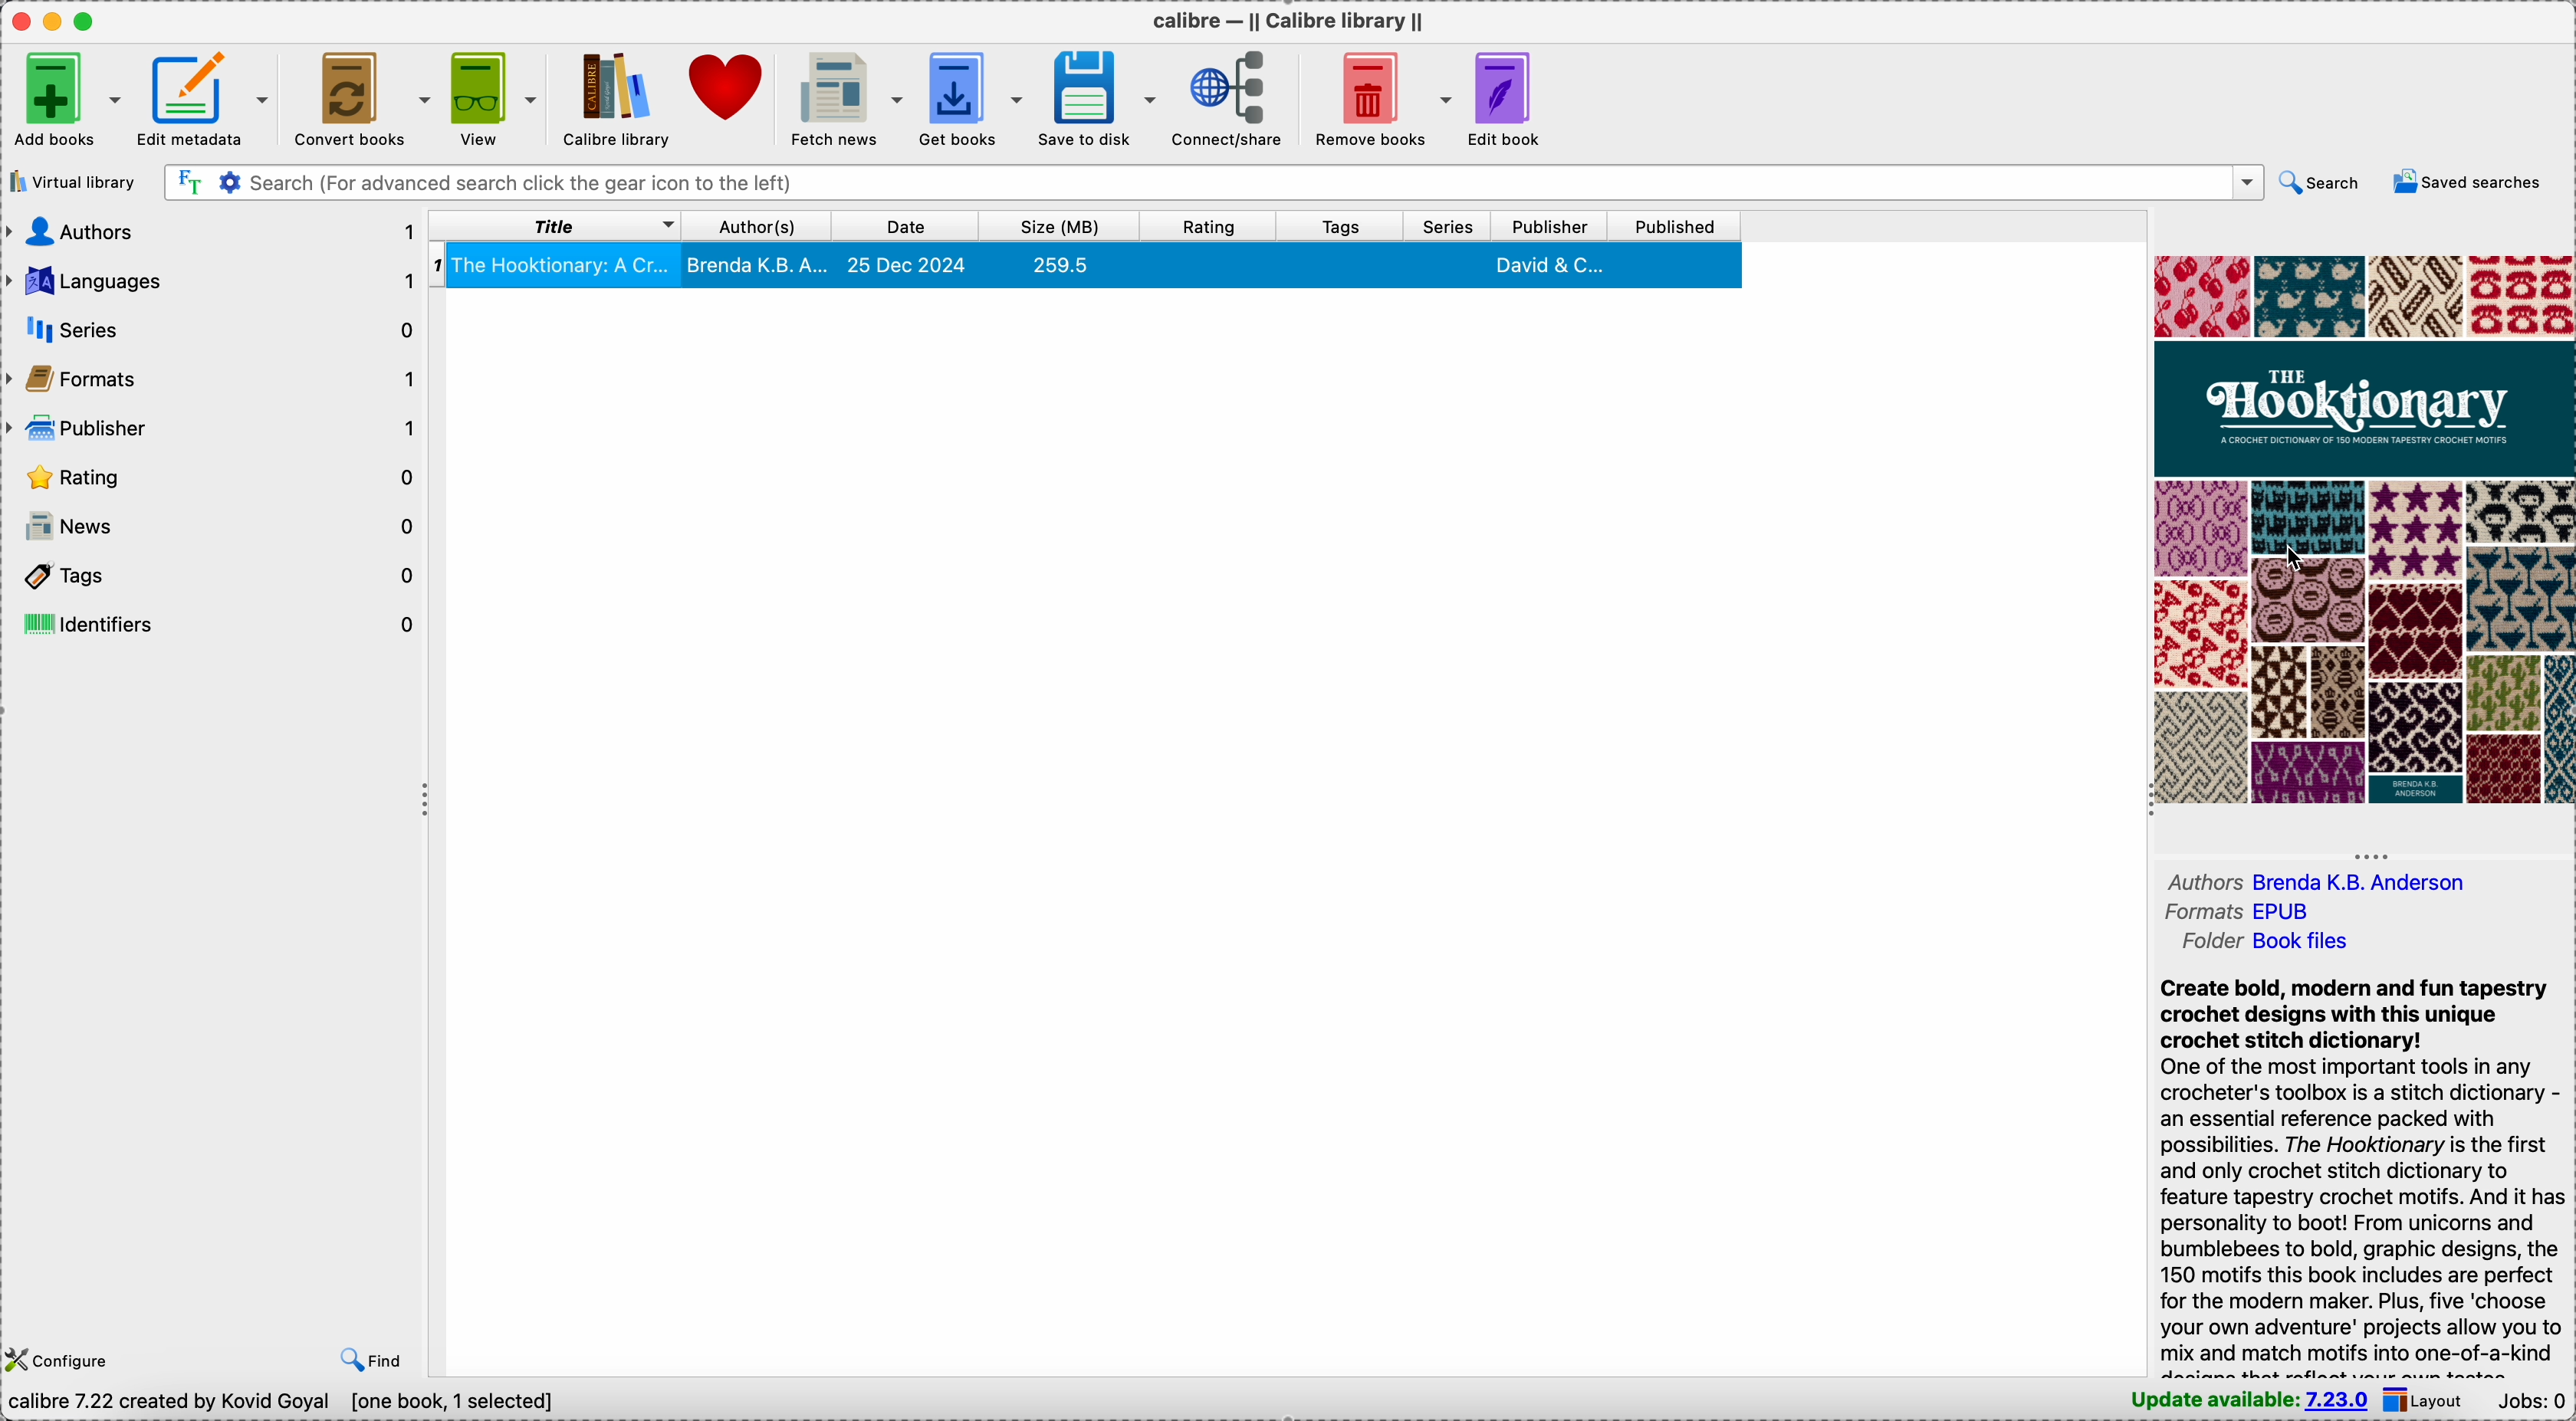 The height and width of the screenshot is (1421, 2576). What do you see at coordinates (1204, 225) in the screenshot?
I see `rating` at bounding box center [1204, 225].